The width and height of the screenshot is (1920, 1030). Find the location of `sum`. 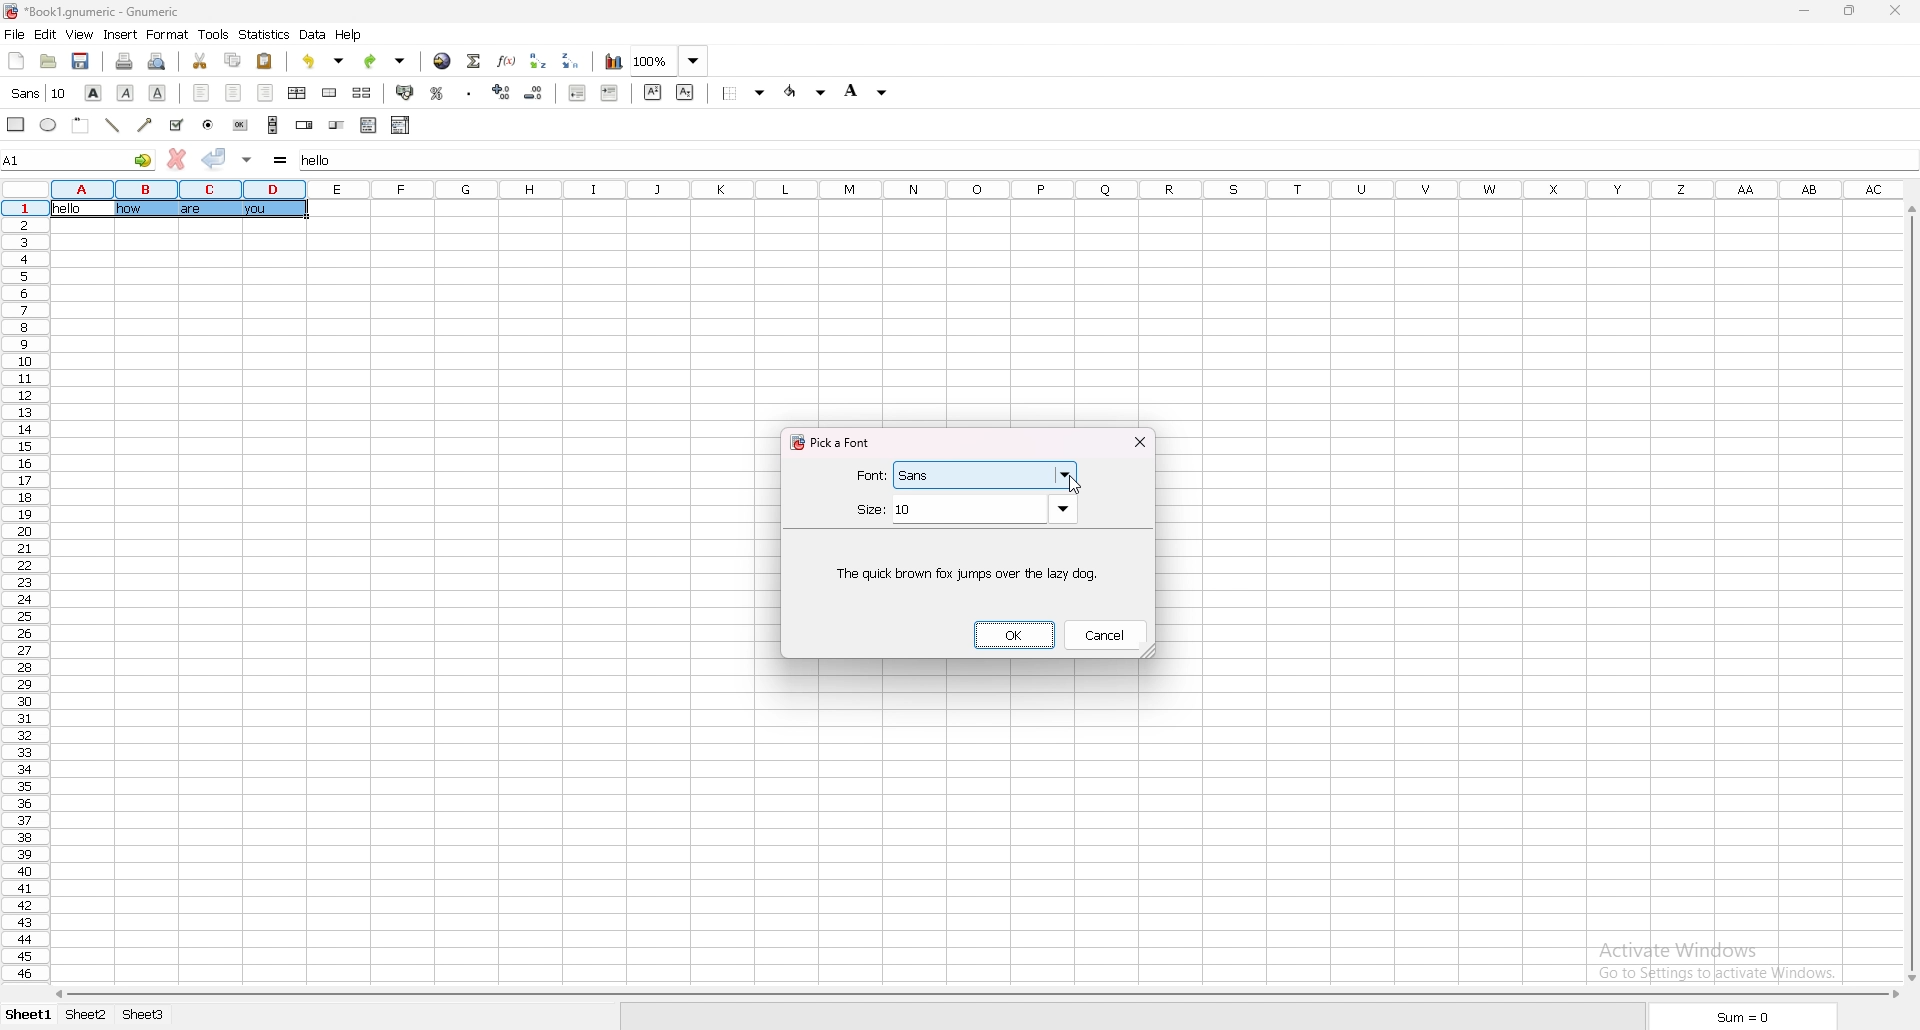

sum is located at coordinates (1738, 1015).